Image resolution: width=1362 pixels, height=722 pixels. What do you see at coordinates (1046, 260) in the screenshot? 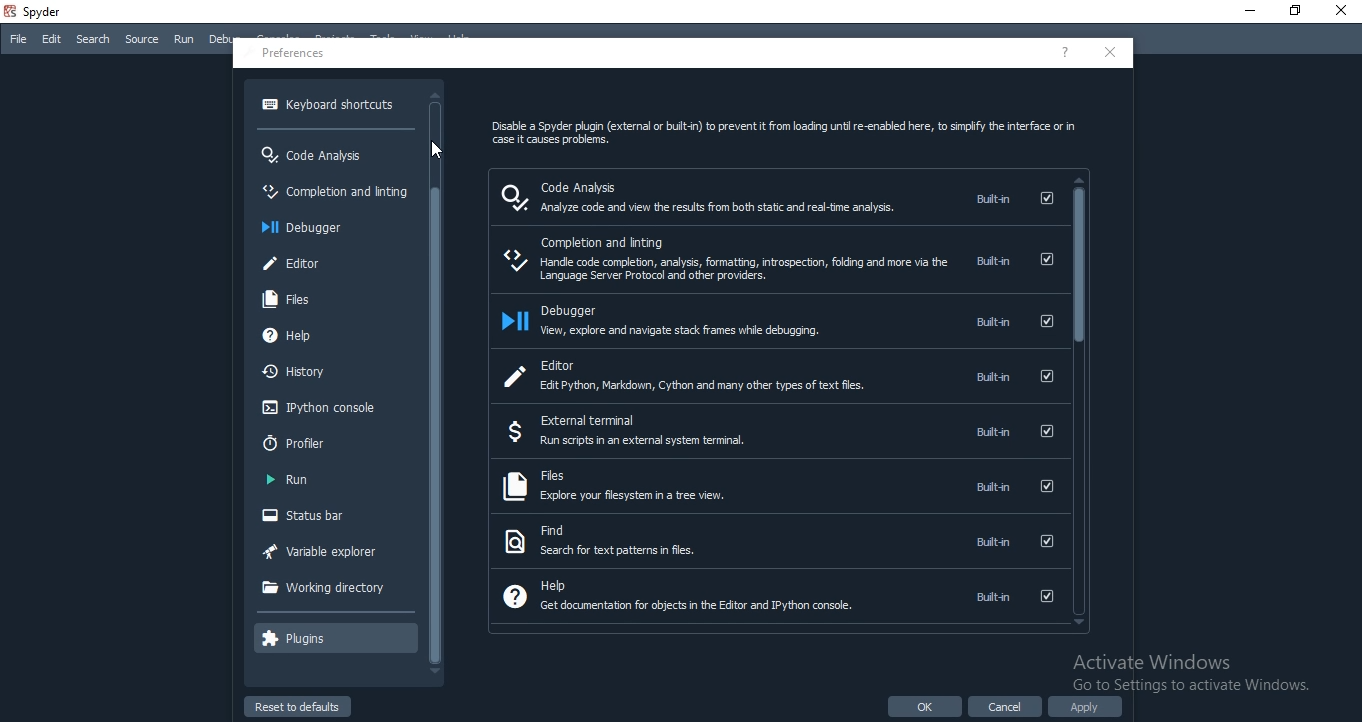
I see `checkbox` at bounding box center [1046, 260].